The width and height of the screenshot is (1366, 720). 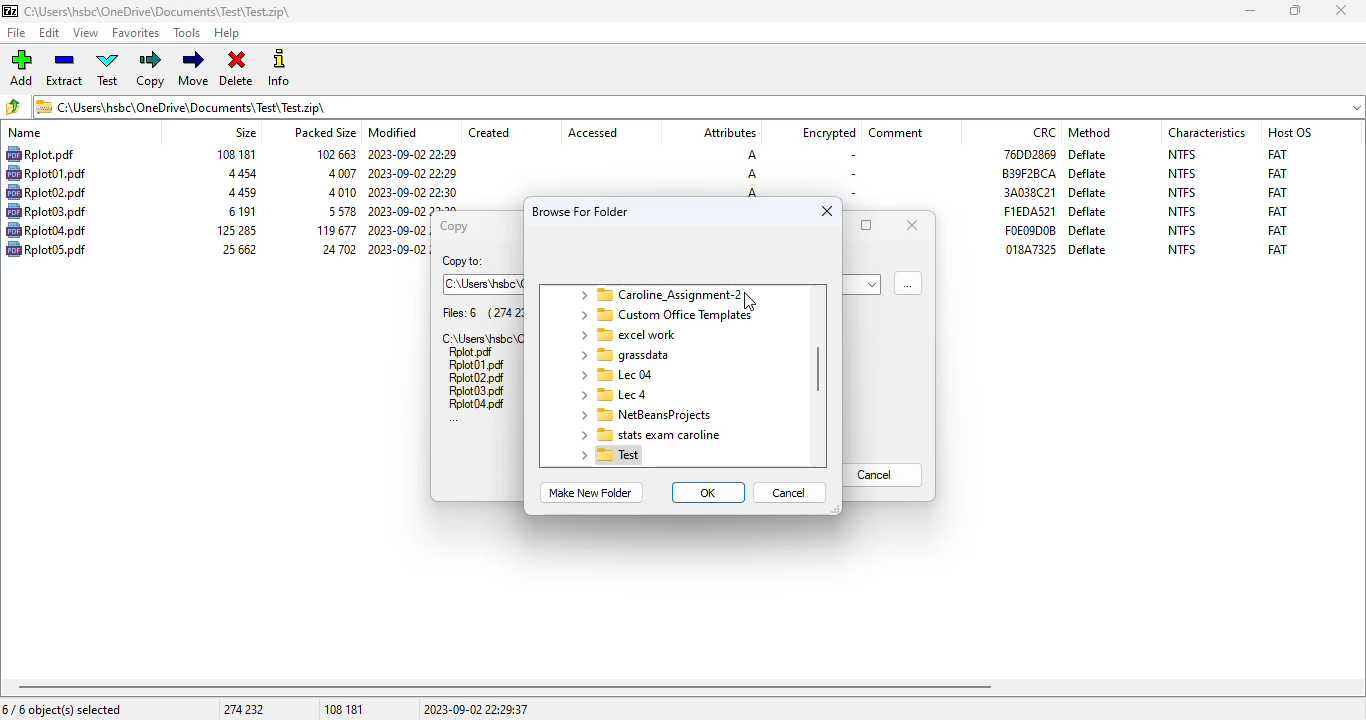 I want to click on encrypted, so click(x=829, y=133).